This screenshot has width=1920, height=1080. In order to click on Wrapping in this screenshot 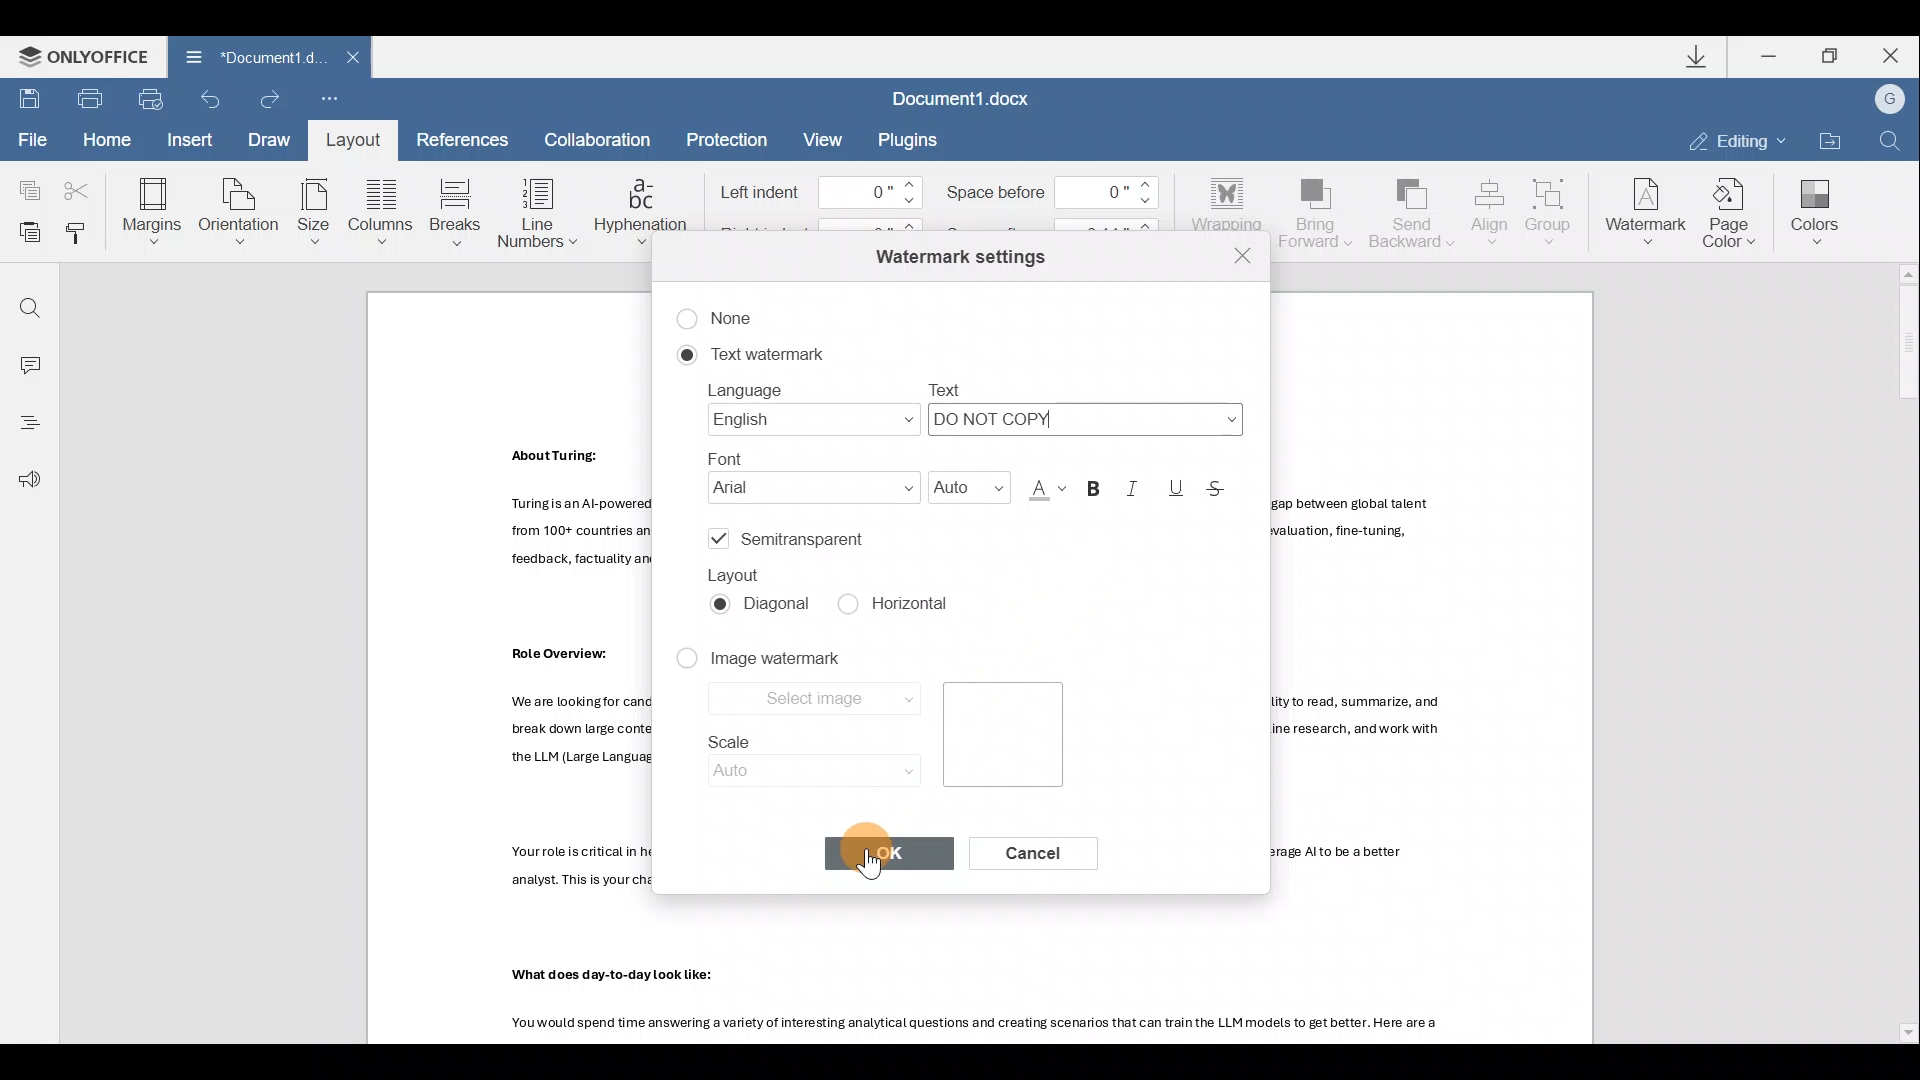, I will do `click(1223, 197)`.